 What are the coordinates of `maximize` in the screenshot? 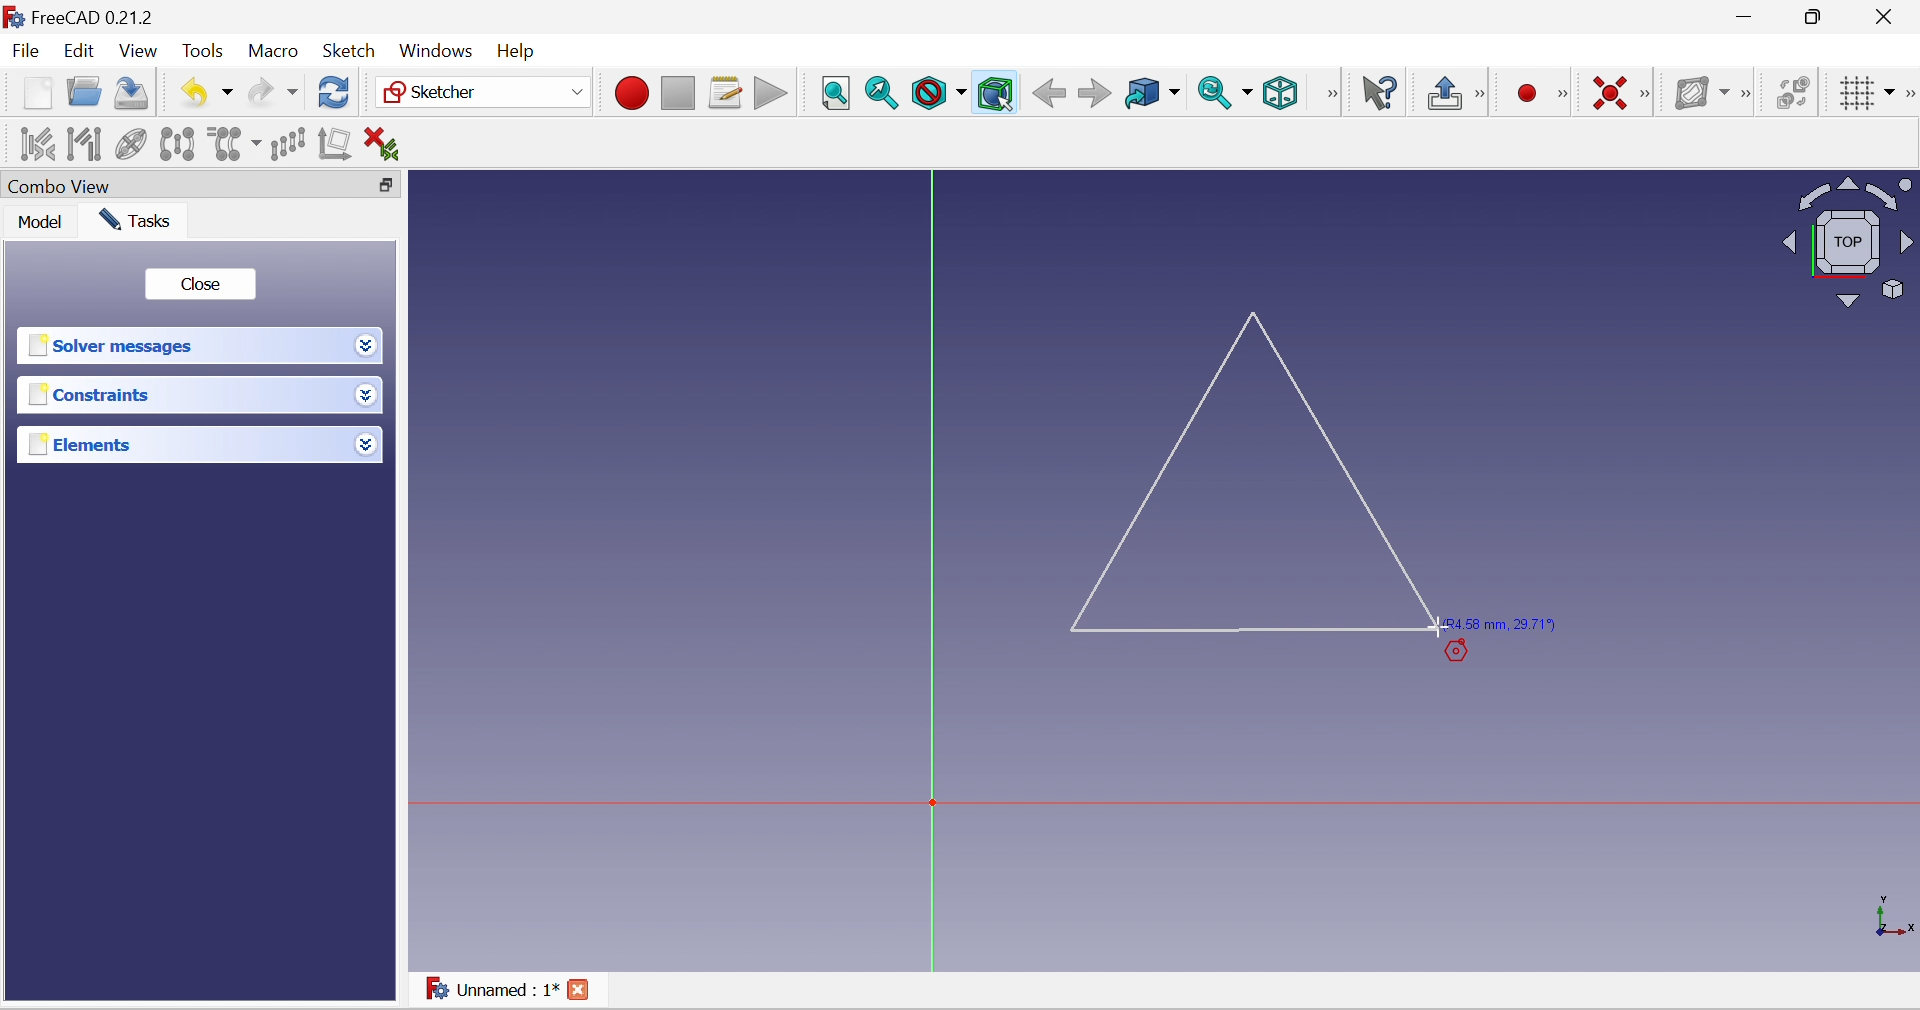 It's located at (1816, 16).